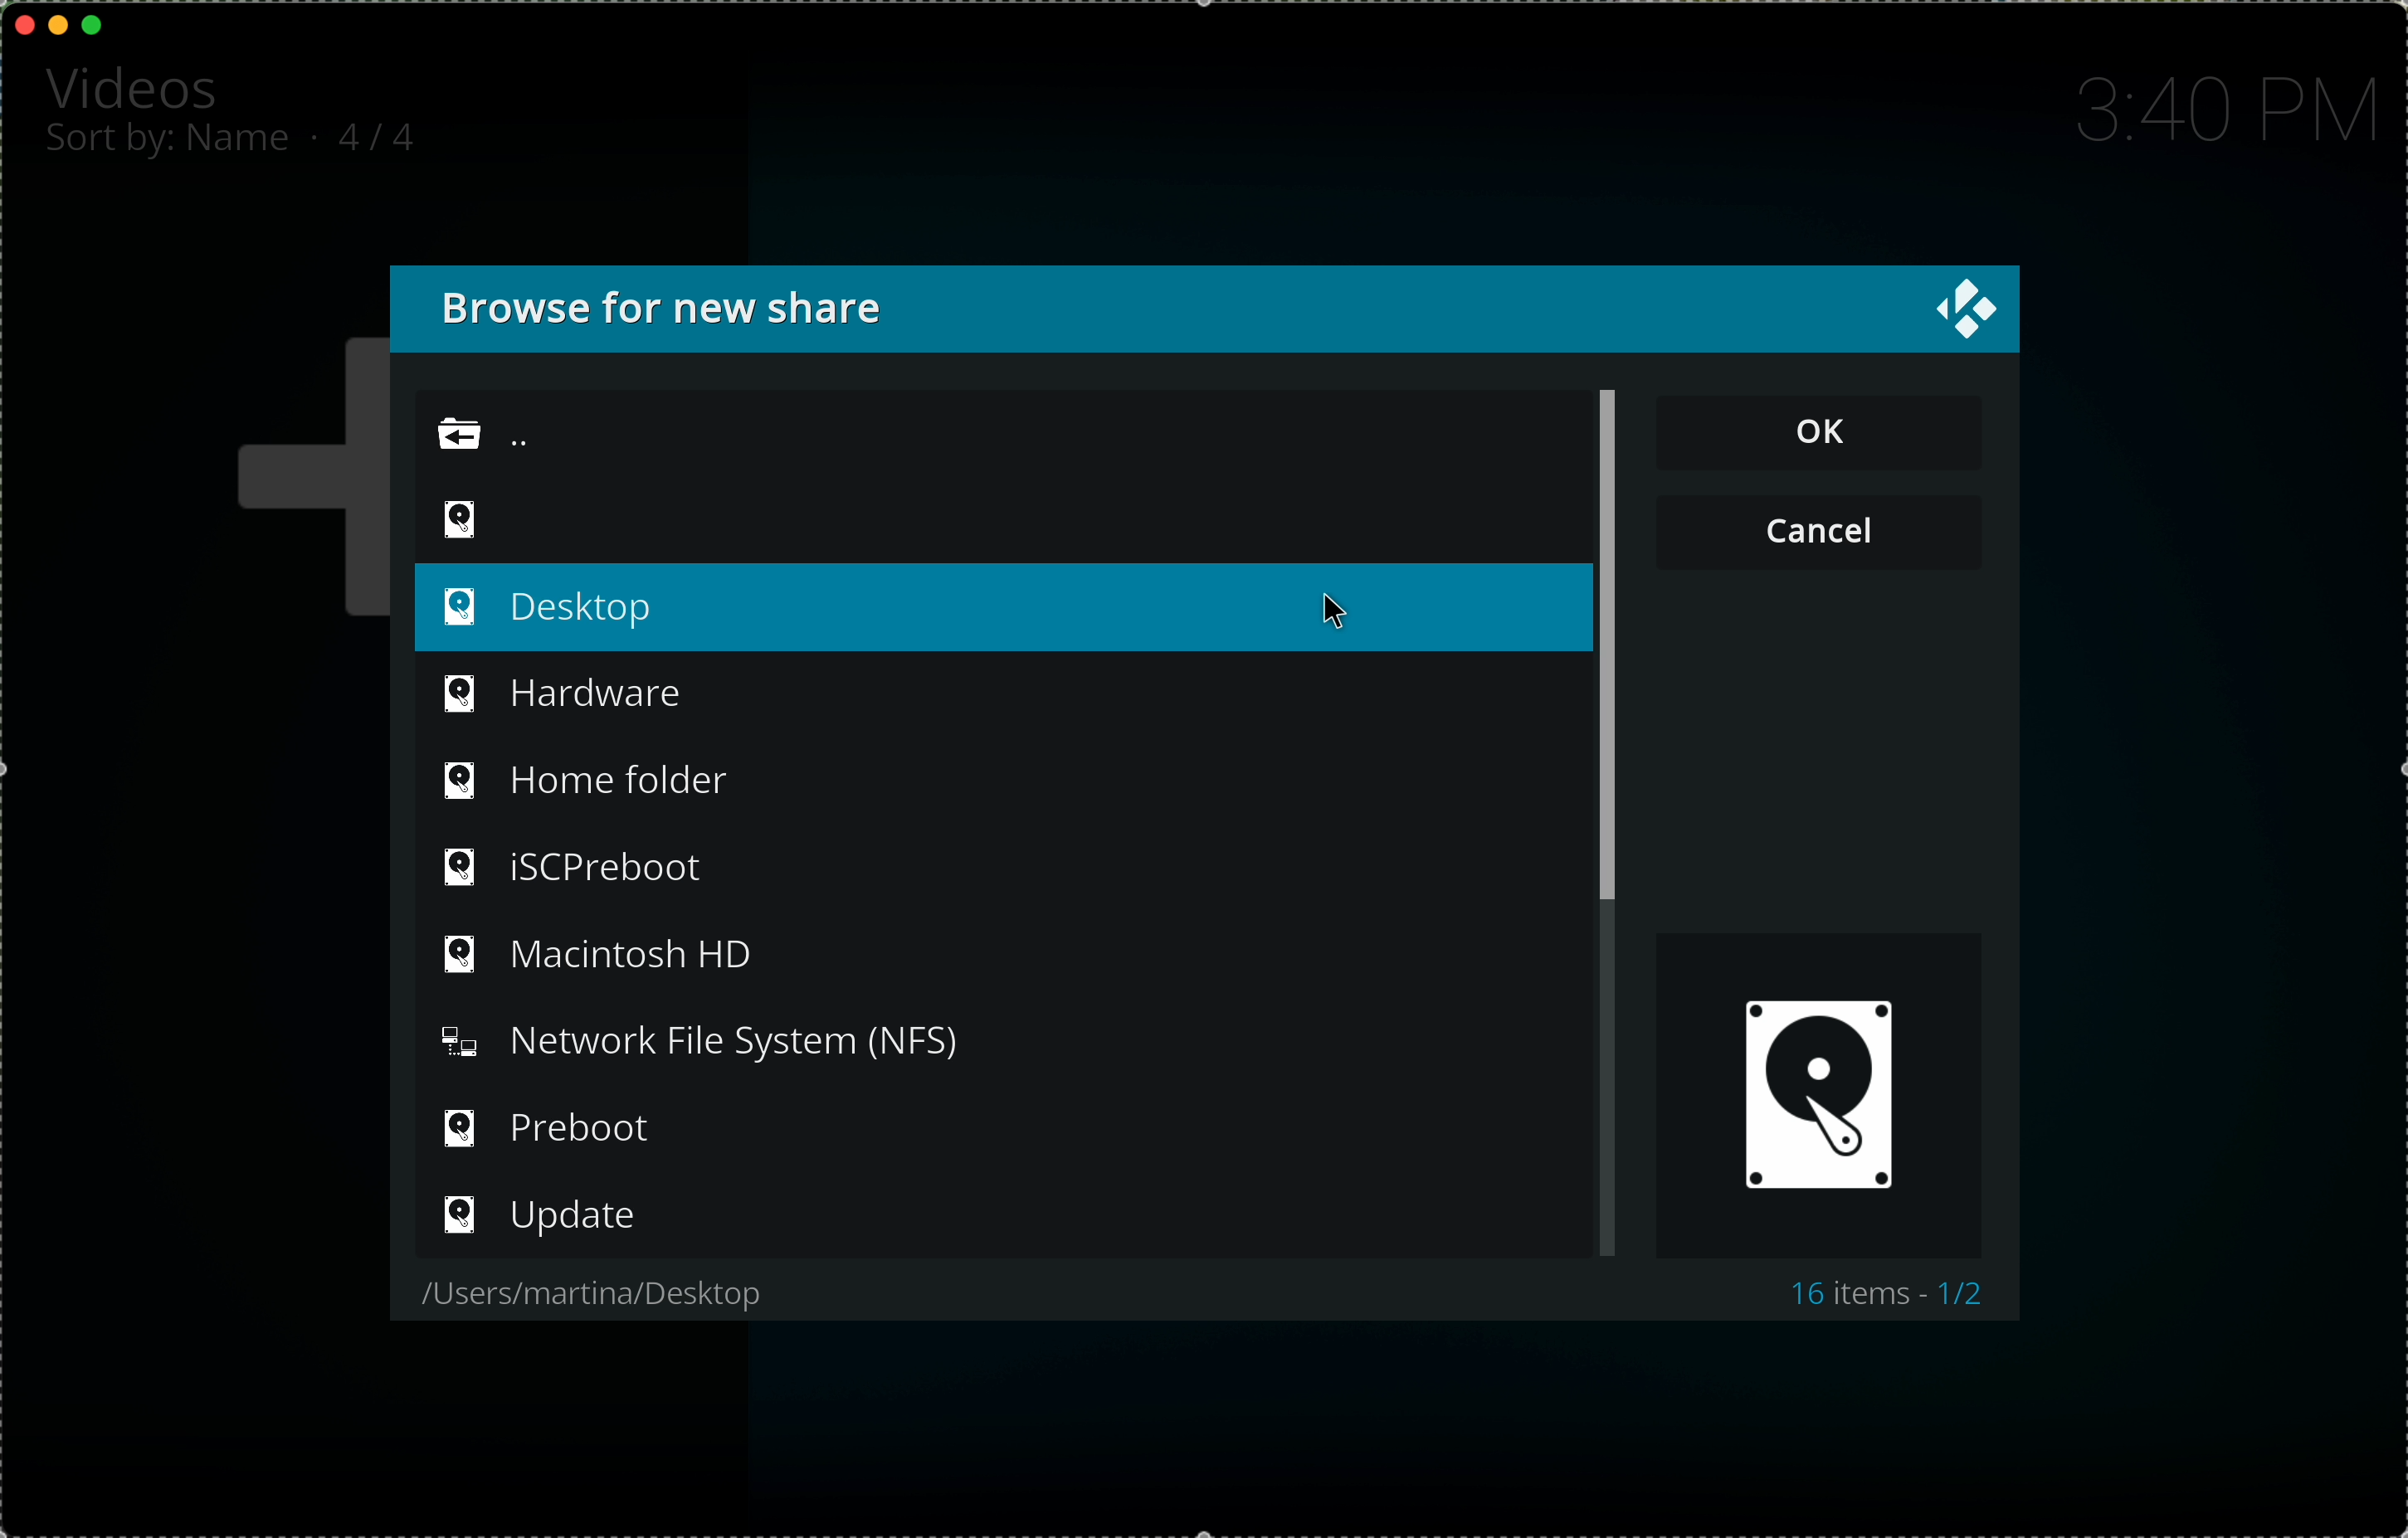 The height and width of the screenshot is (1538, 2408). What do you see at coordinates (137, 85) in the screenshot?
I see `videos` at bounding box center [137, 85].